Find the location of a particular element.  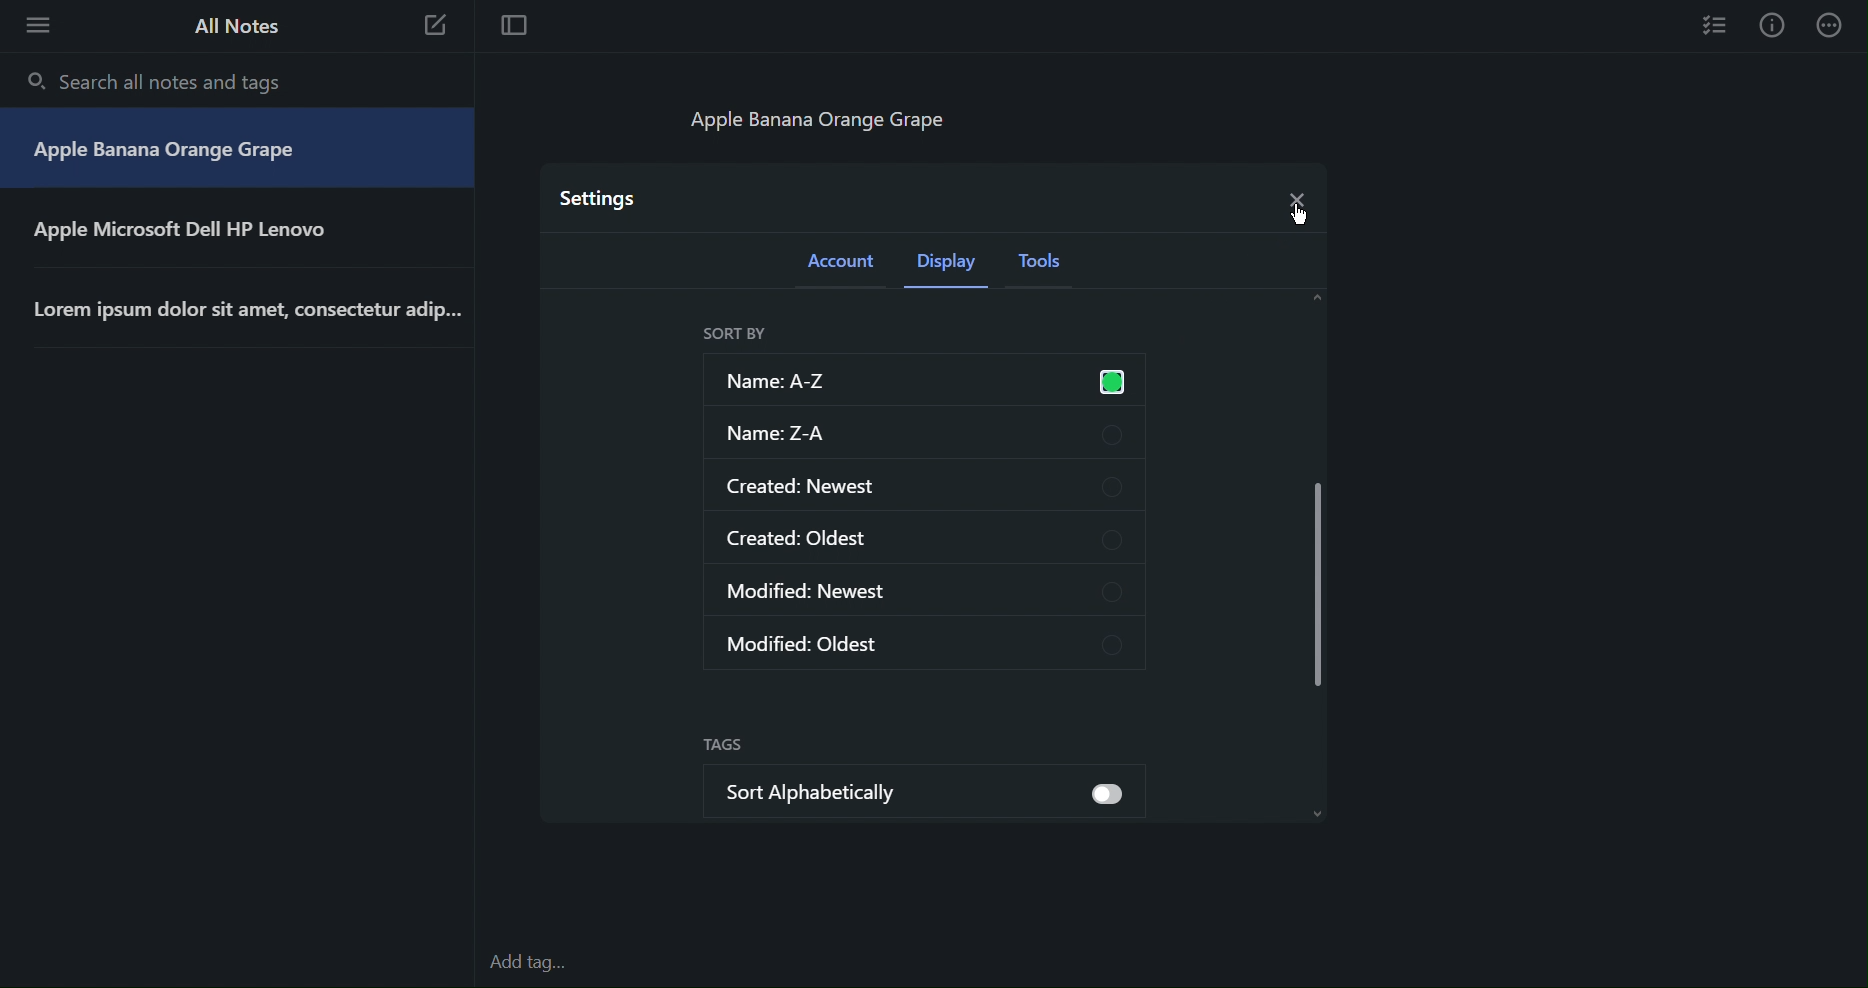

vertical slider is located at coordinates (1319, 576).